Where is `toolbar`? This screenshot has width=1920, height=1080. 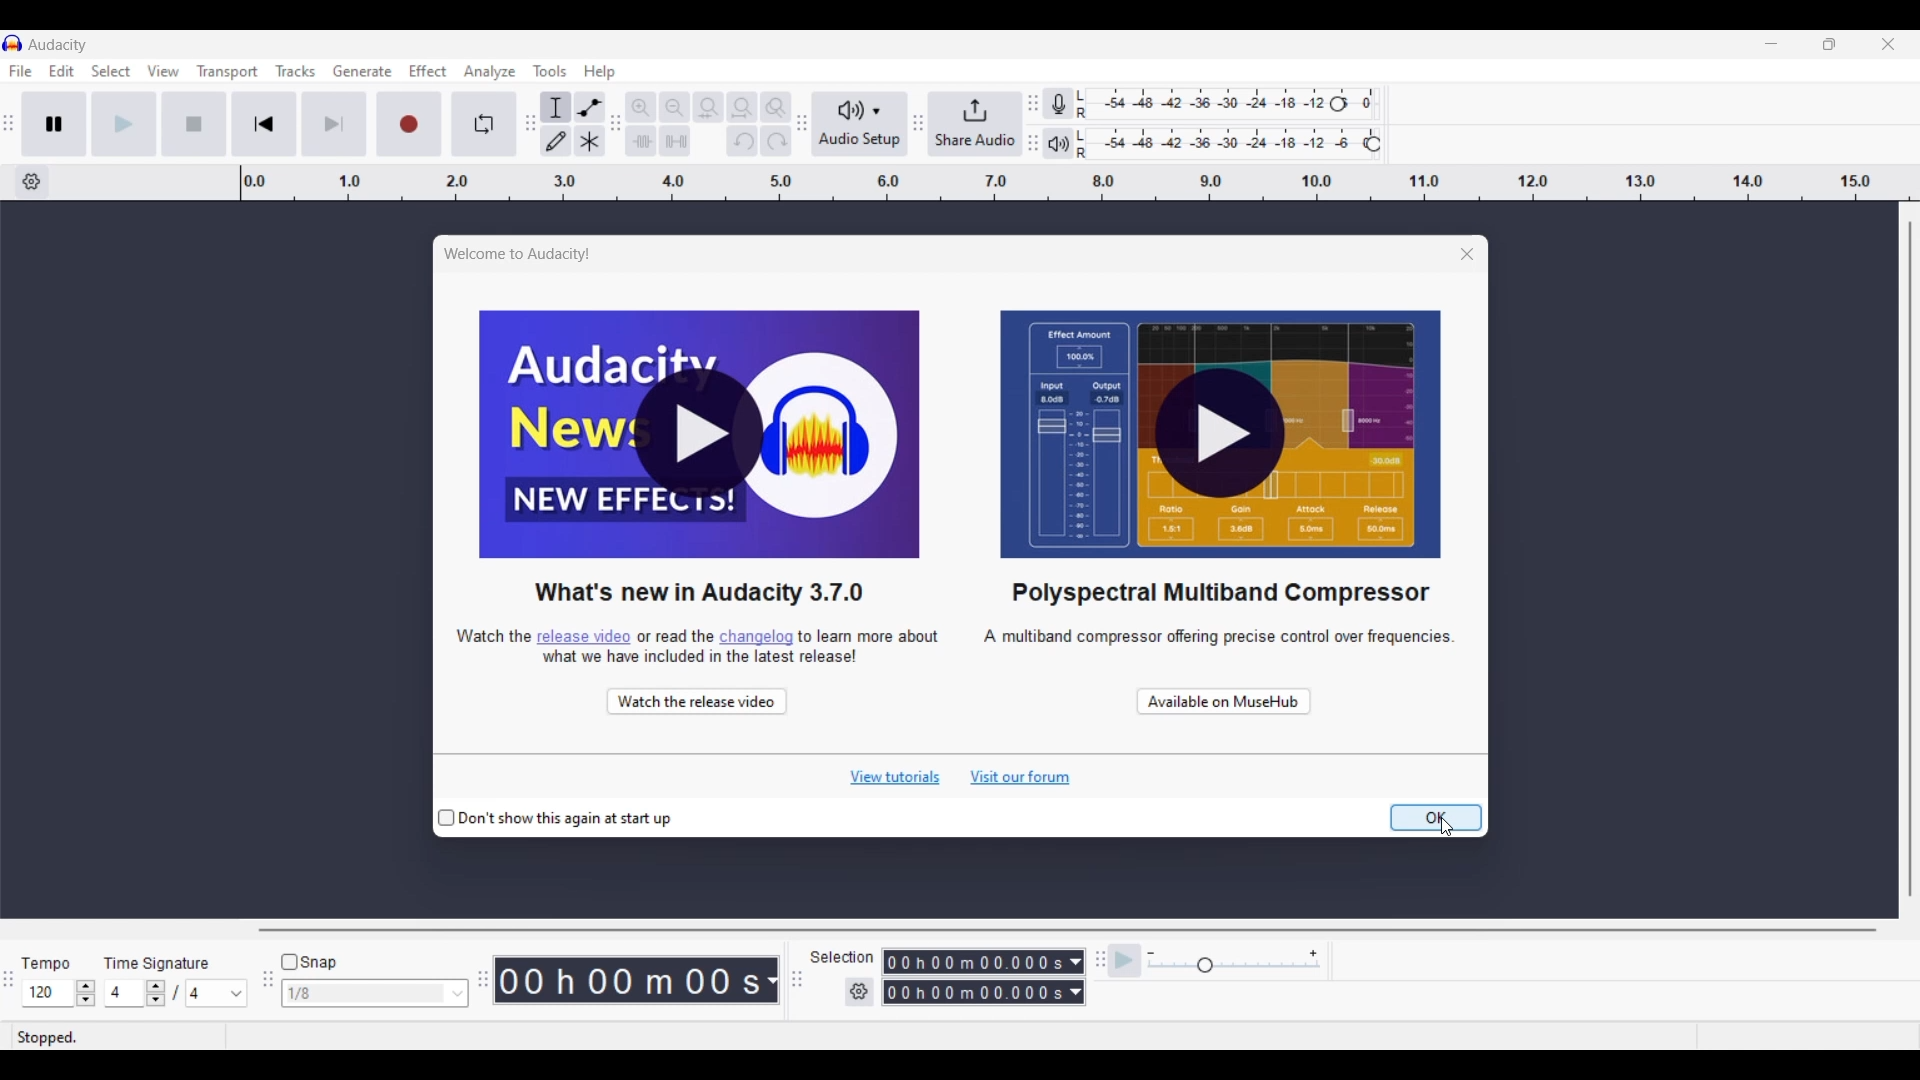
toolbar is located at coordinates (12, 121).